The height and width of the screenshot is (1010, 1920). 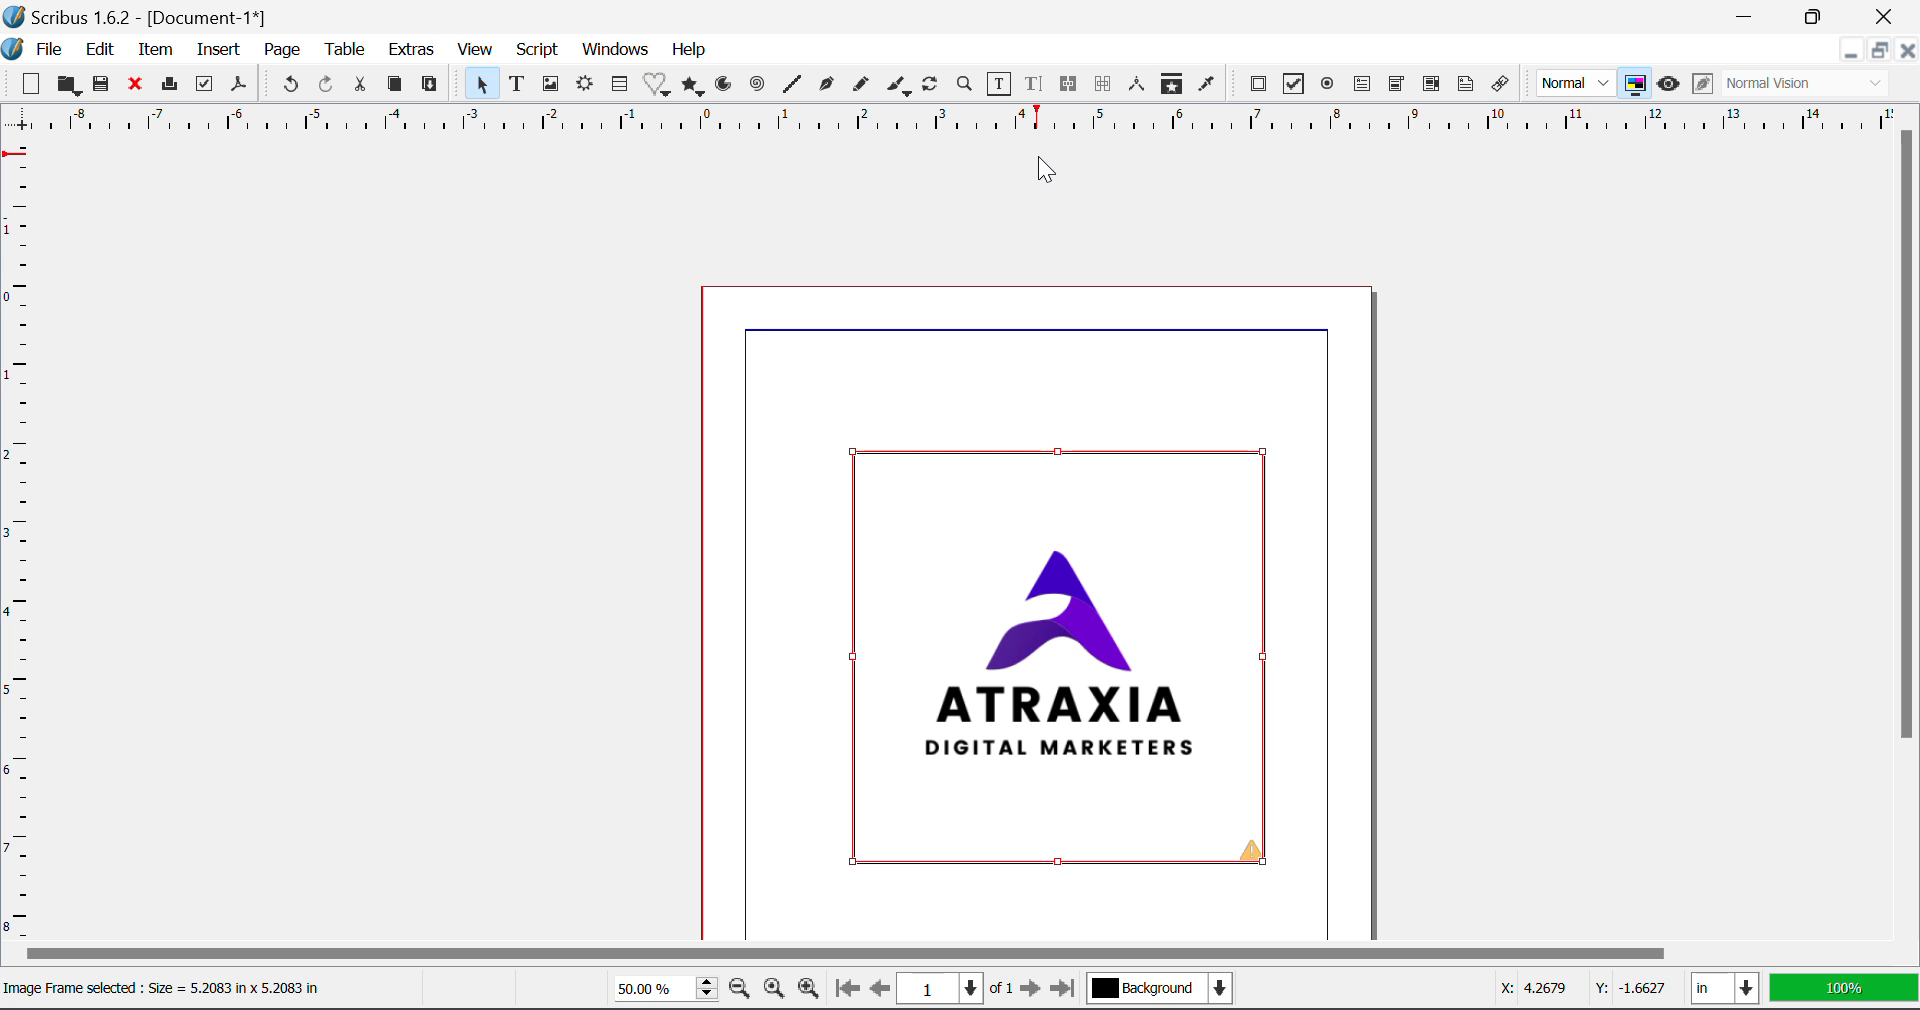 I want to click on Restore Down, so click(x=1850, y=50).